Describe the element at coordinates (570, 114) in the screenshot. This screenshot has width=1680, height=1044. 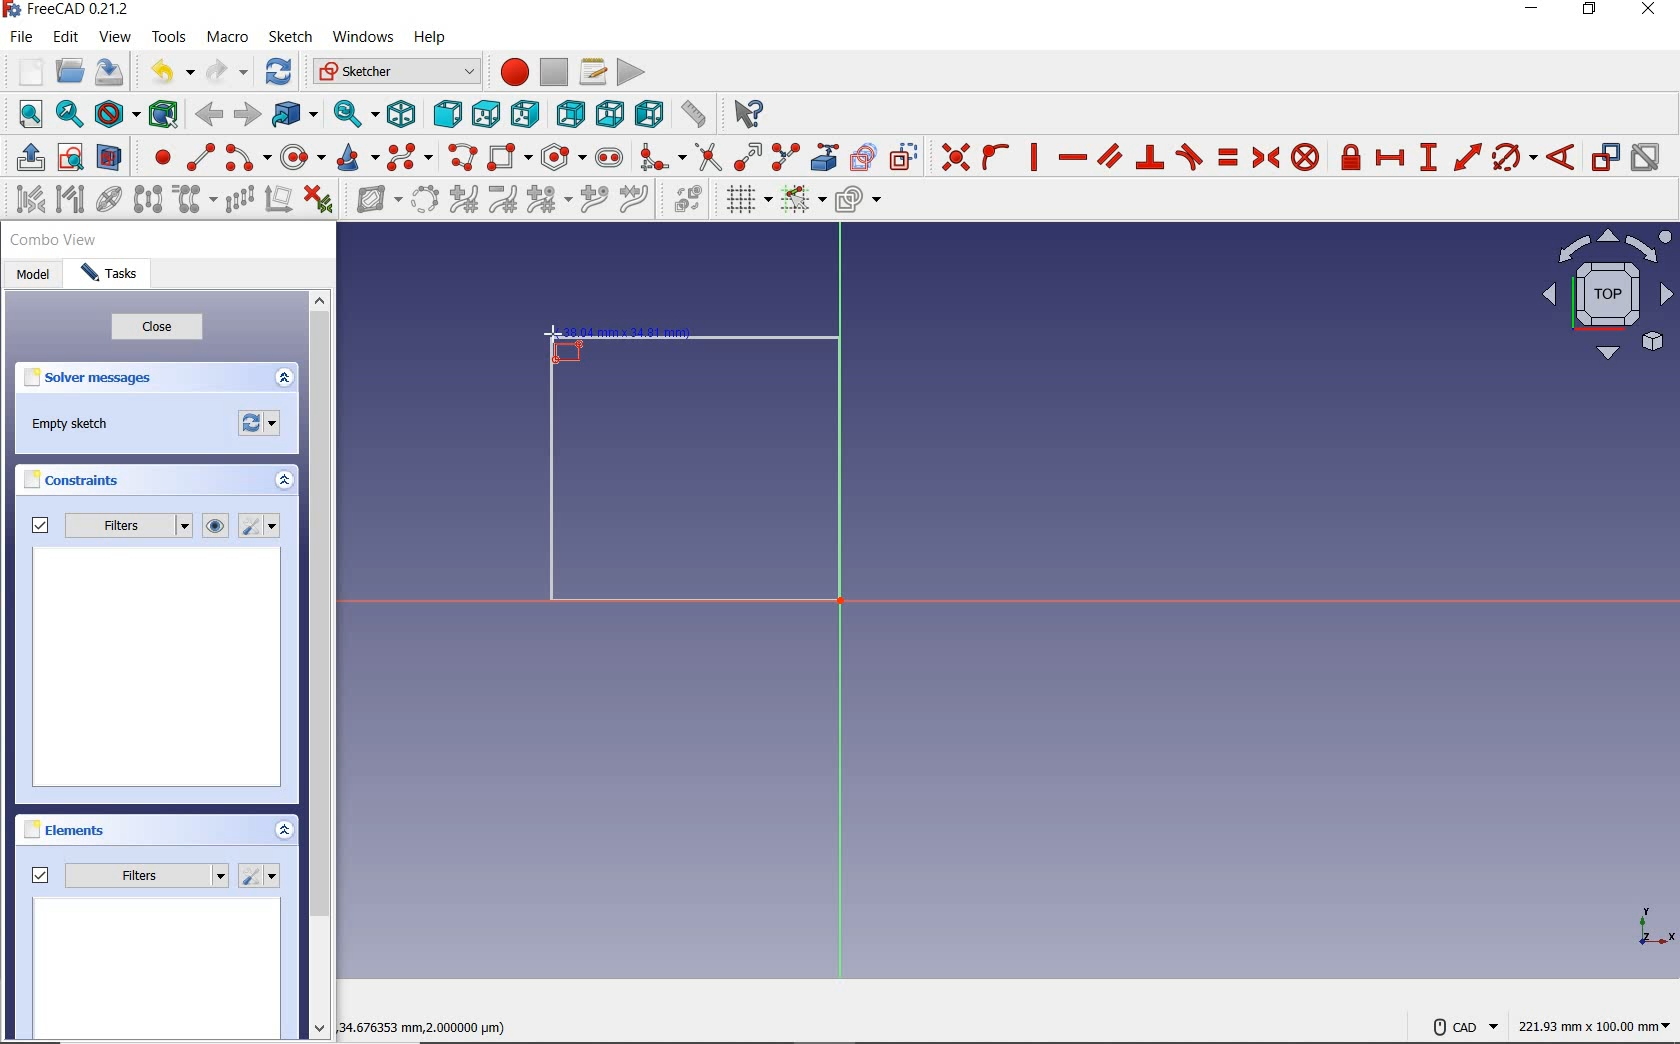
I see `rear` at that location.